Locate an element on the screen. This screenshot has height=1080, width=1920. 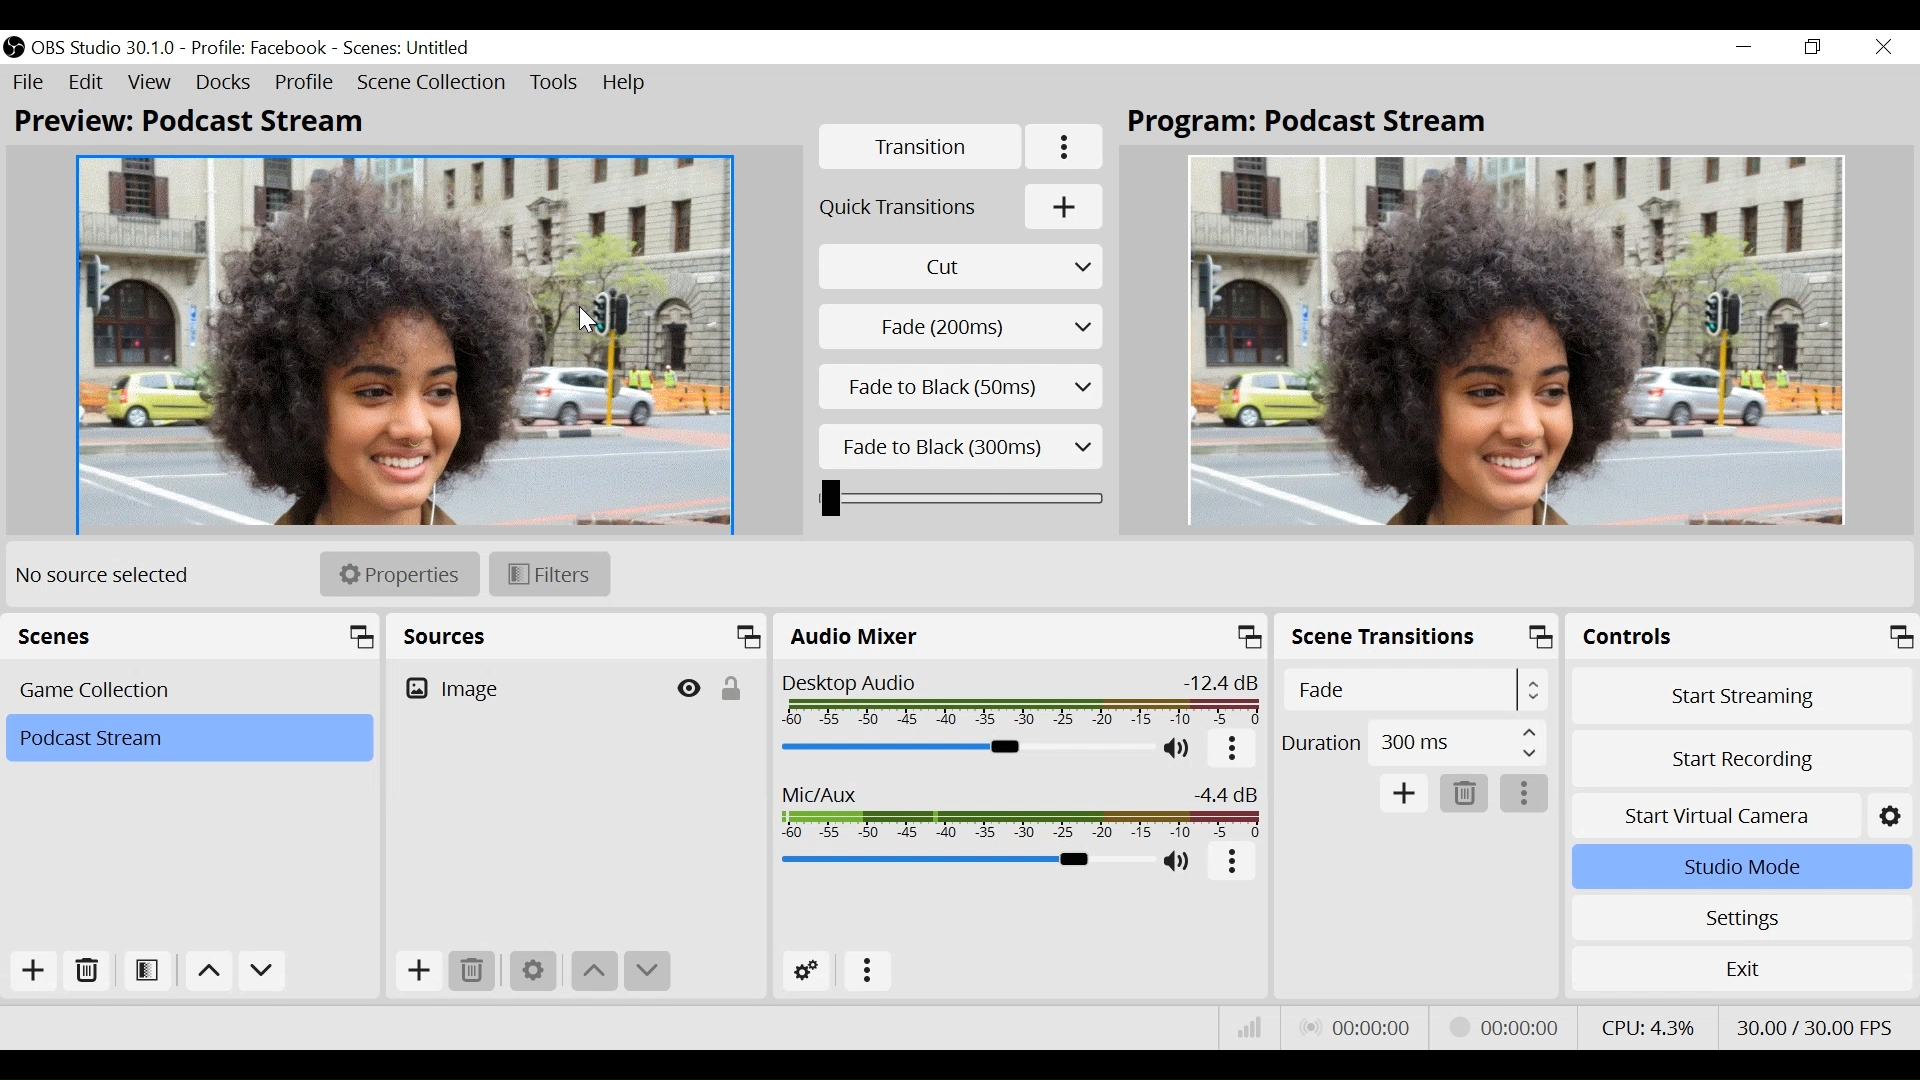
Fade to black is located at coordinates (962, 386).